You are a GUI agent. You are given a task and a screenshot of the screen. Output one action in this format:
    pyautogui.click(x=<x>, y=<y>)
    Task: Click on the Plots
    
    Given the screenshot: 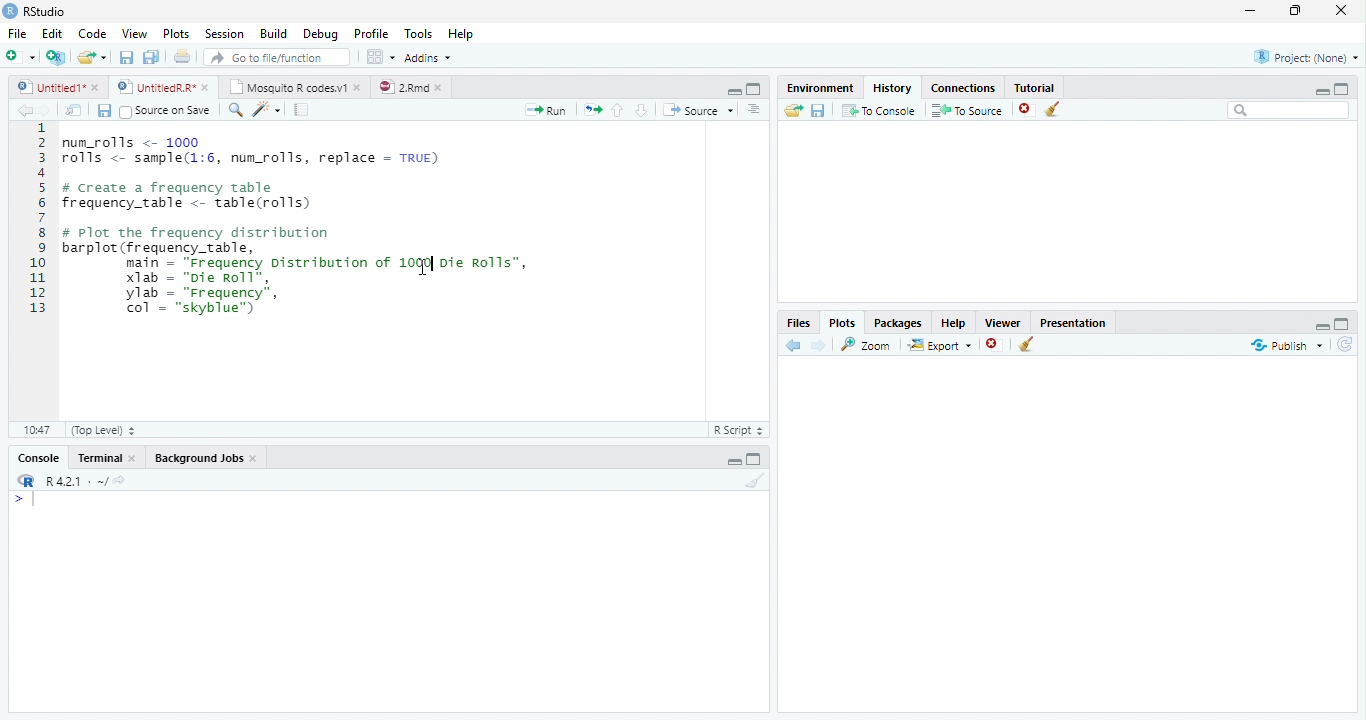 What is the action you would take?
    pyautogui.click(x=177, y=32)
    